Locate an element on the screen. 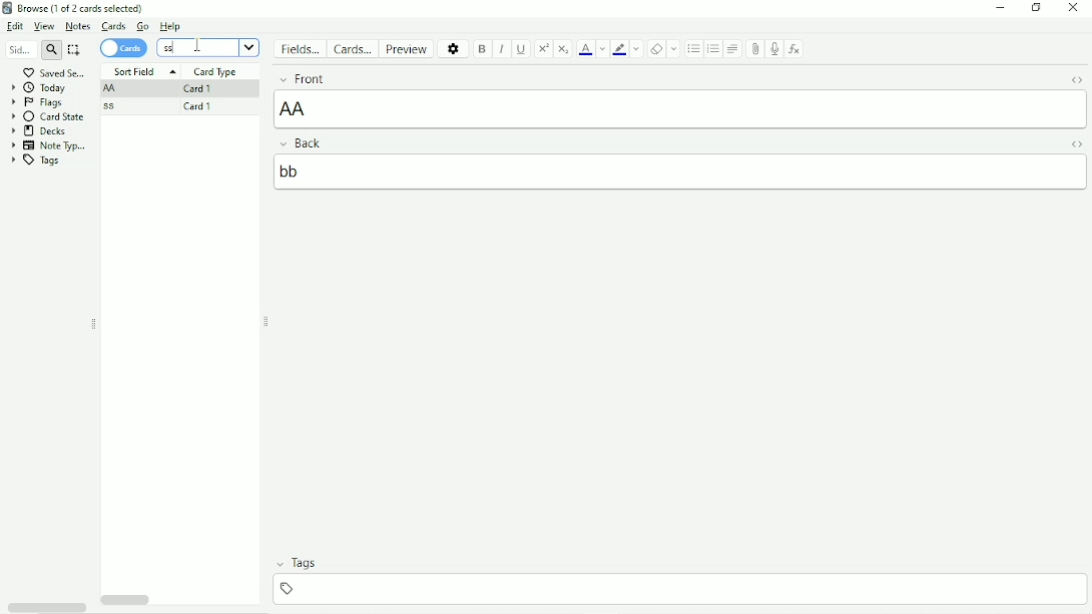  Superscript is located at coordinates (544, 48).